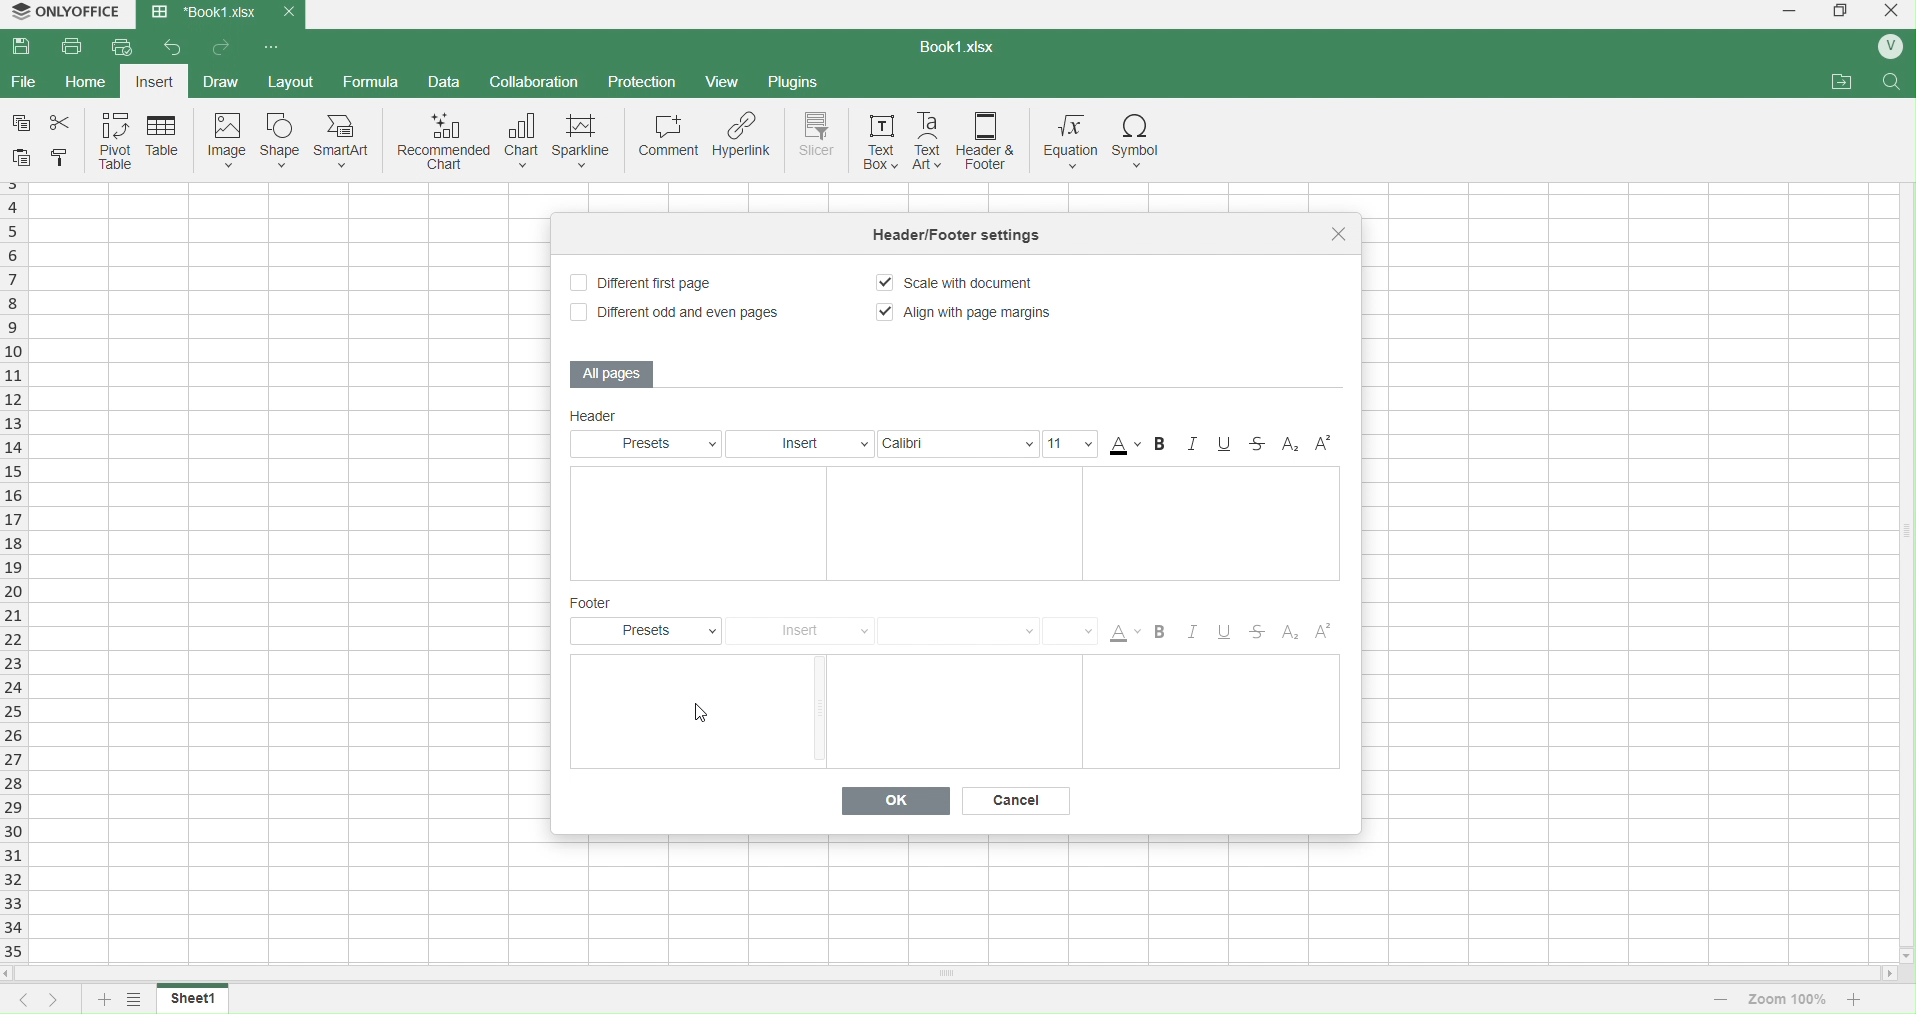 The width and height of the screenshot is (1916, 1014). I want to click on Ok, so click(898, 800).